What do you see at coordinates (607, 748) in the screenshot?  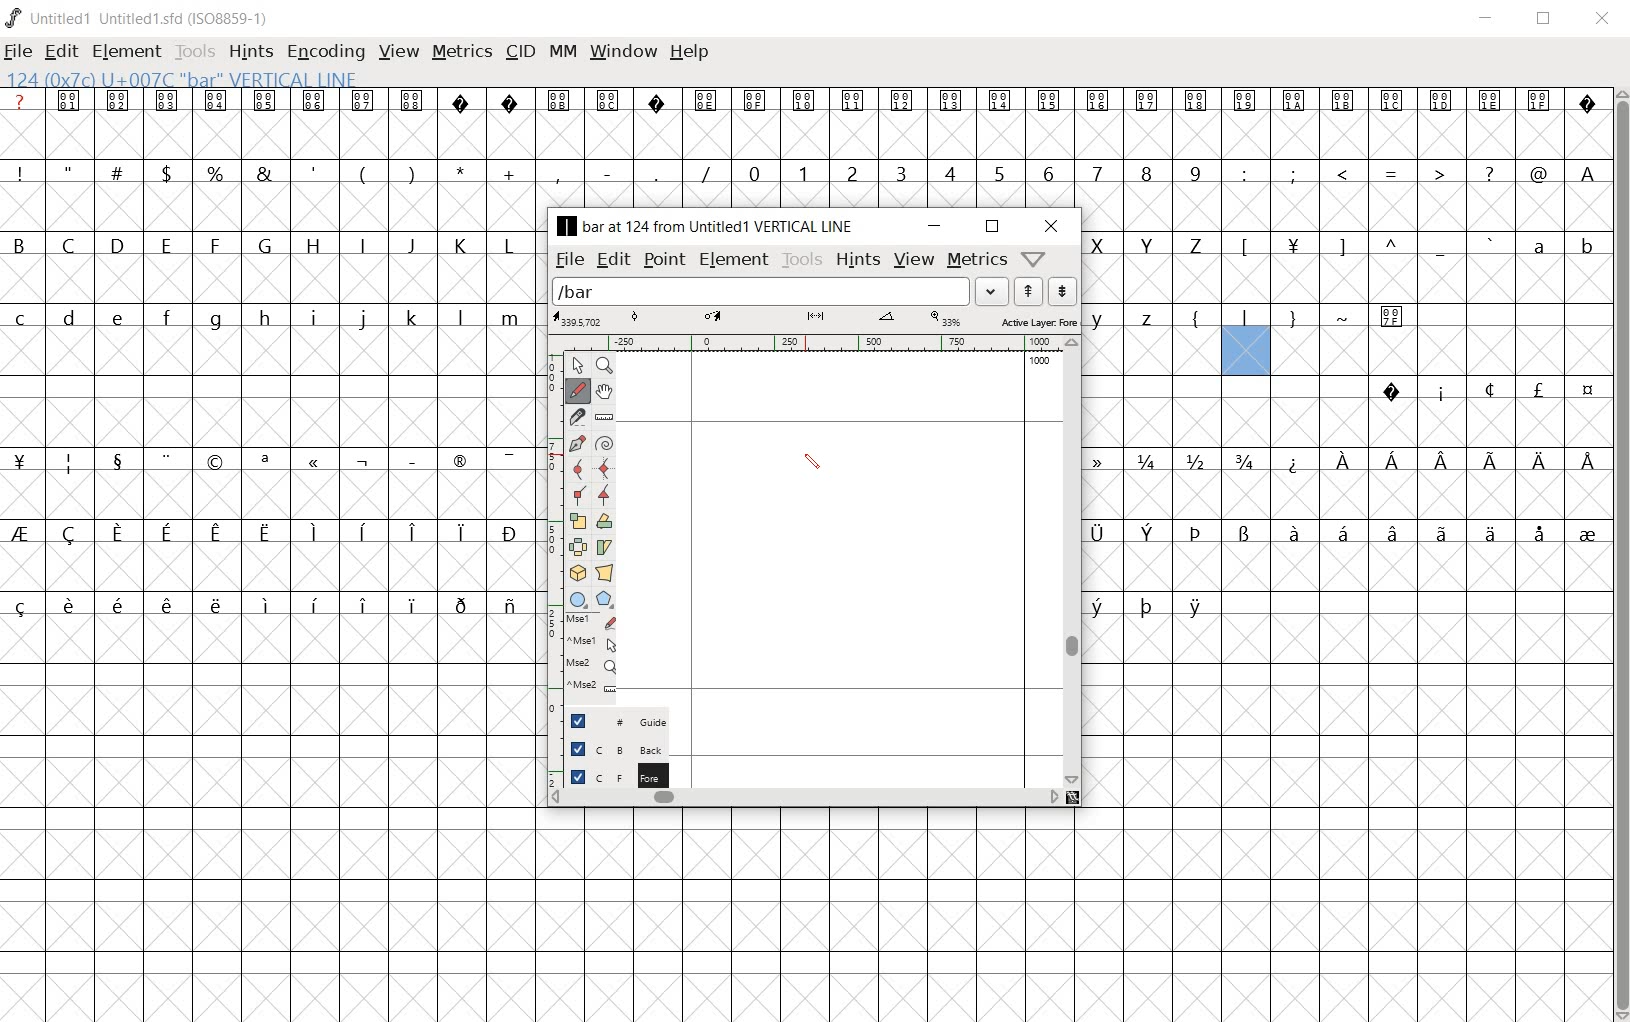 I see `background` at bounding box center [607, 748].